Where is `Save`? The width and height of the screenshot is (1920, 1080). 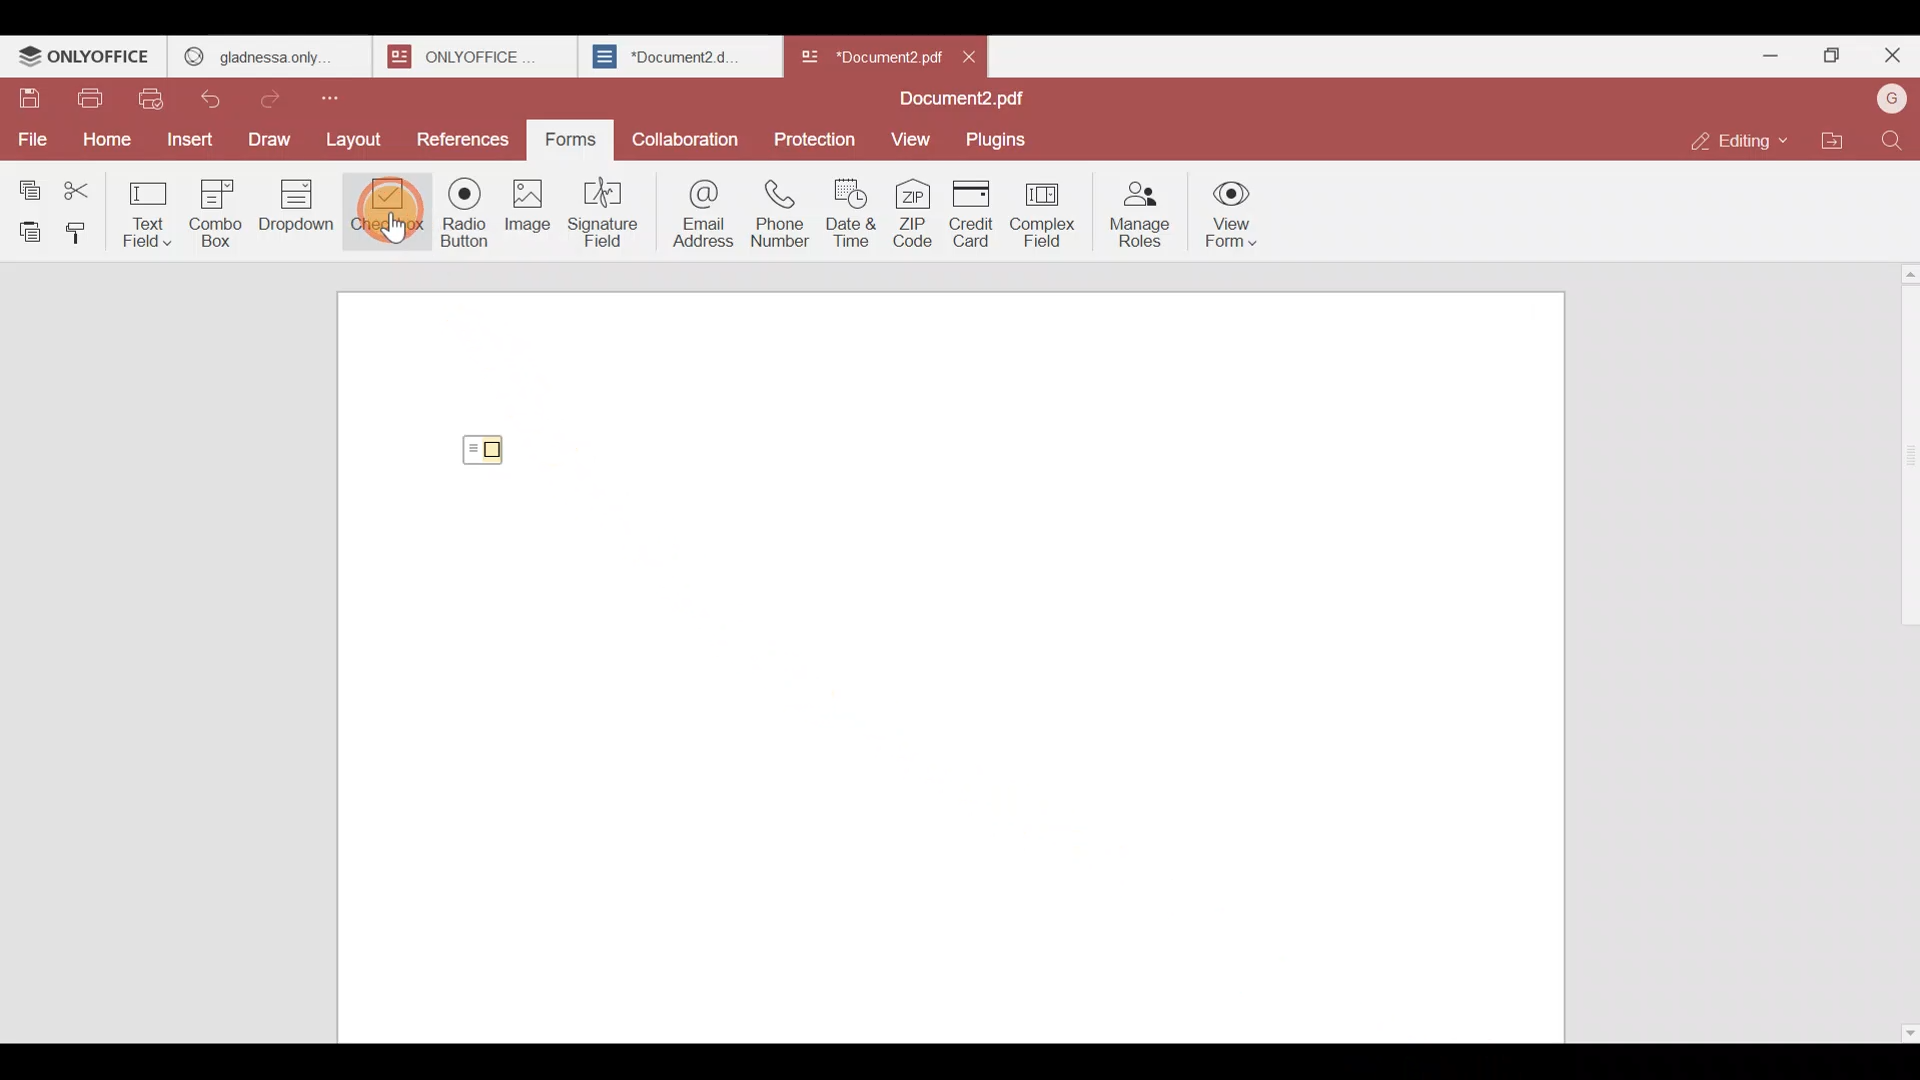
Save is located at coordinates (29, 99).